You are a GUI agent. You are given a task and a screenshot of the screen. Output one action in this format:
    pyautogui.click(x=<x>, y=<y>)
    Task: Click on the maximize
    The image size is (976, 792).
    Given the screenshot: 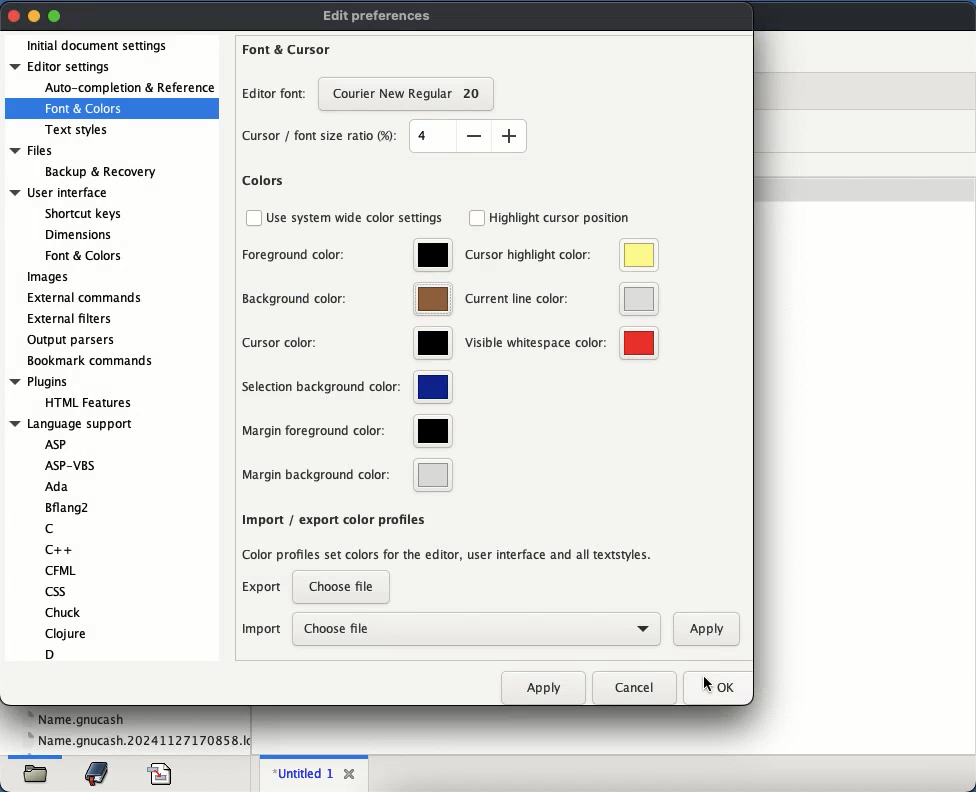 What is the action you would take?
    pyautogui.click(x=55, y=17)
    